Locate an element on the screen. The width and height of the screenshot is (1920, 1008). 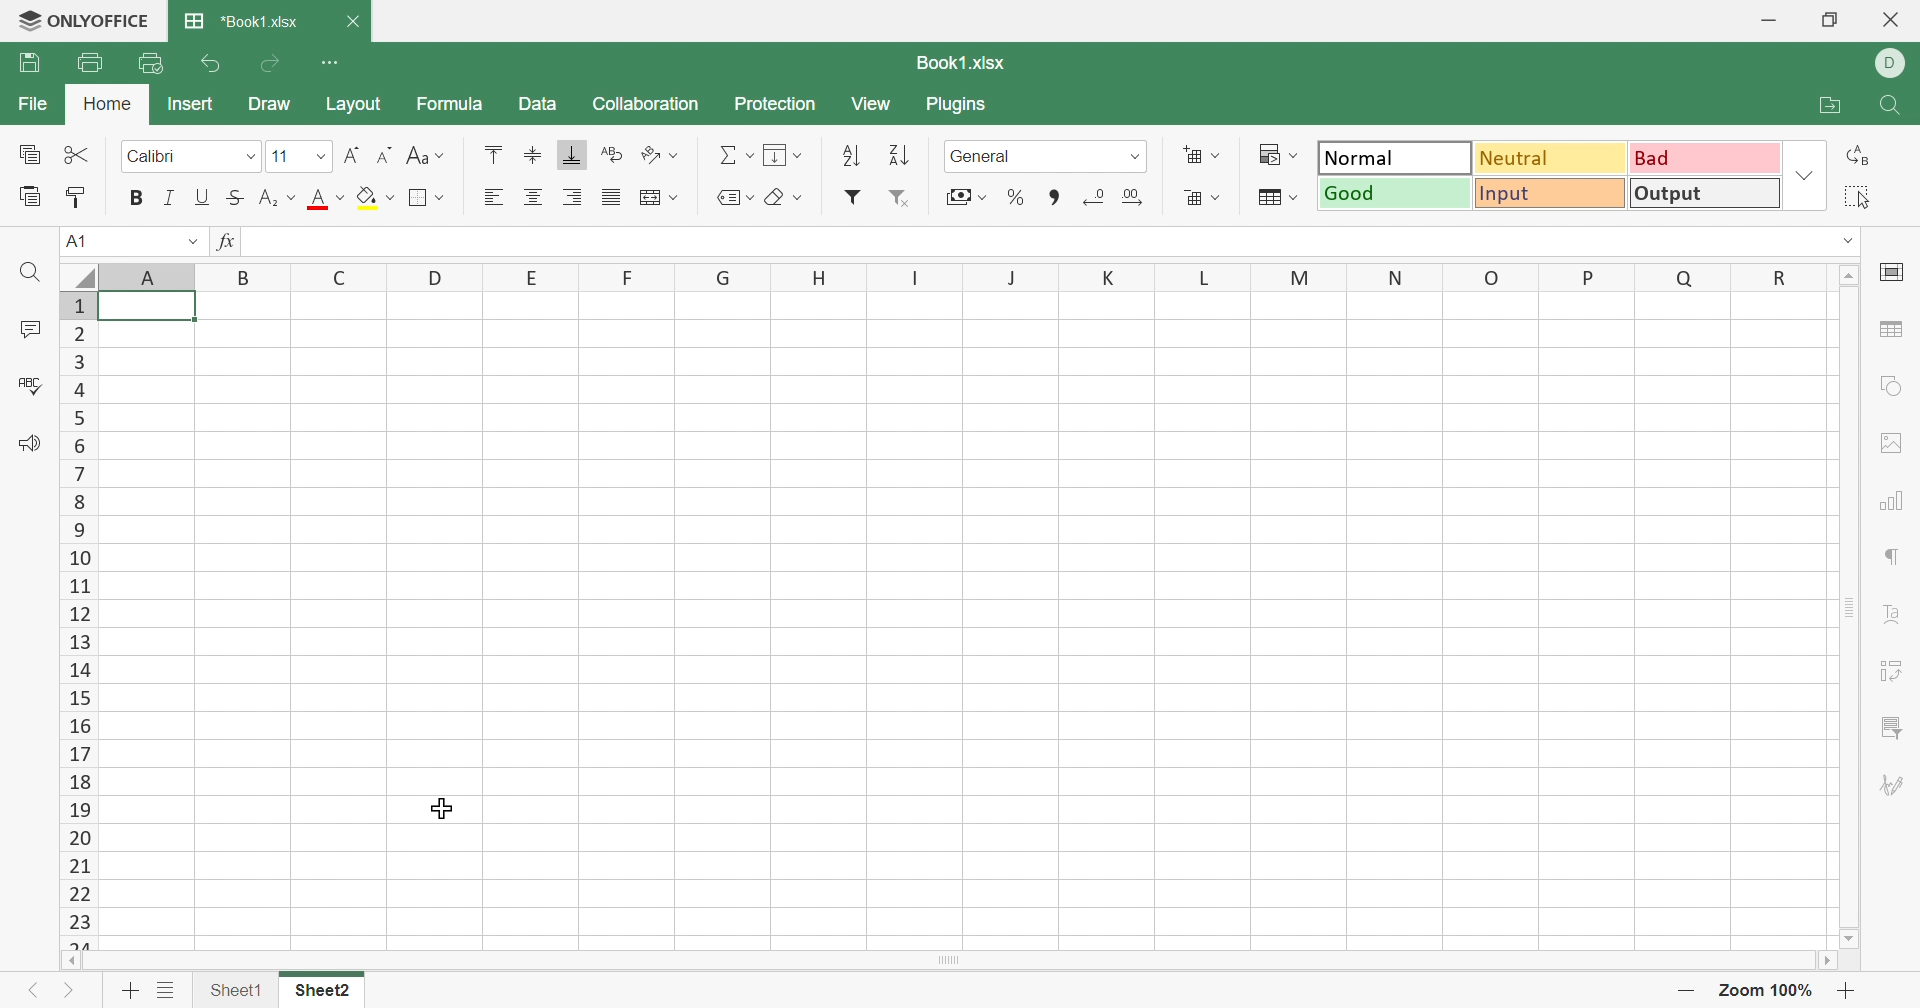
List of Sheets is located at coordinates (167, 987).